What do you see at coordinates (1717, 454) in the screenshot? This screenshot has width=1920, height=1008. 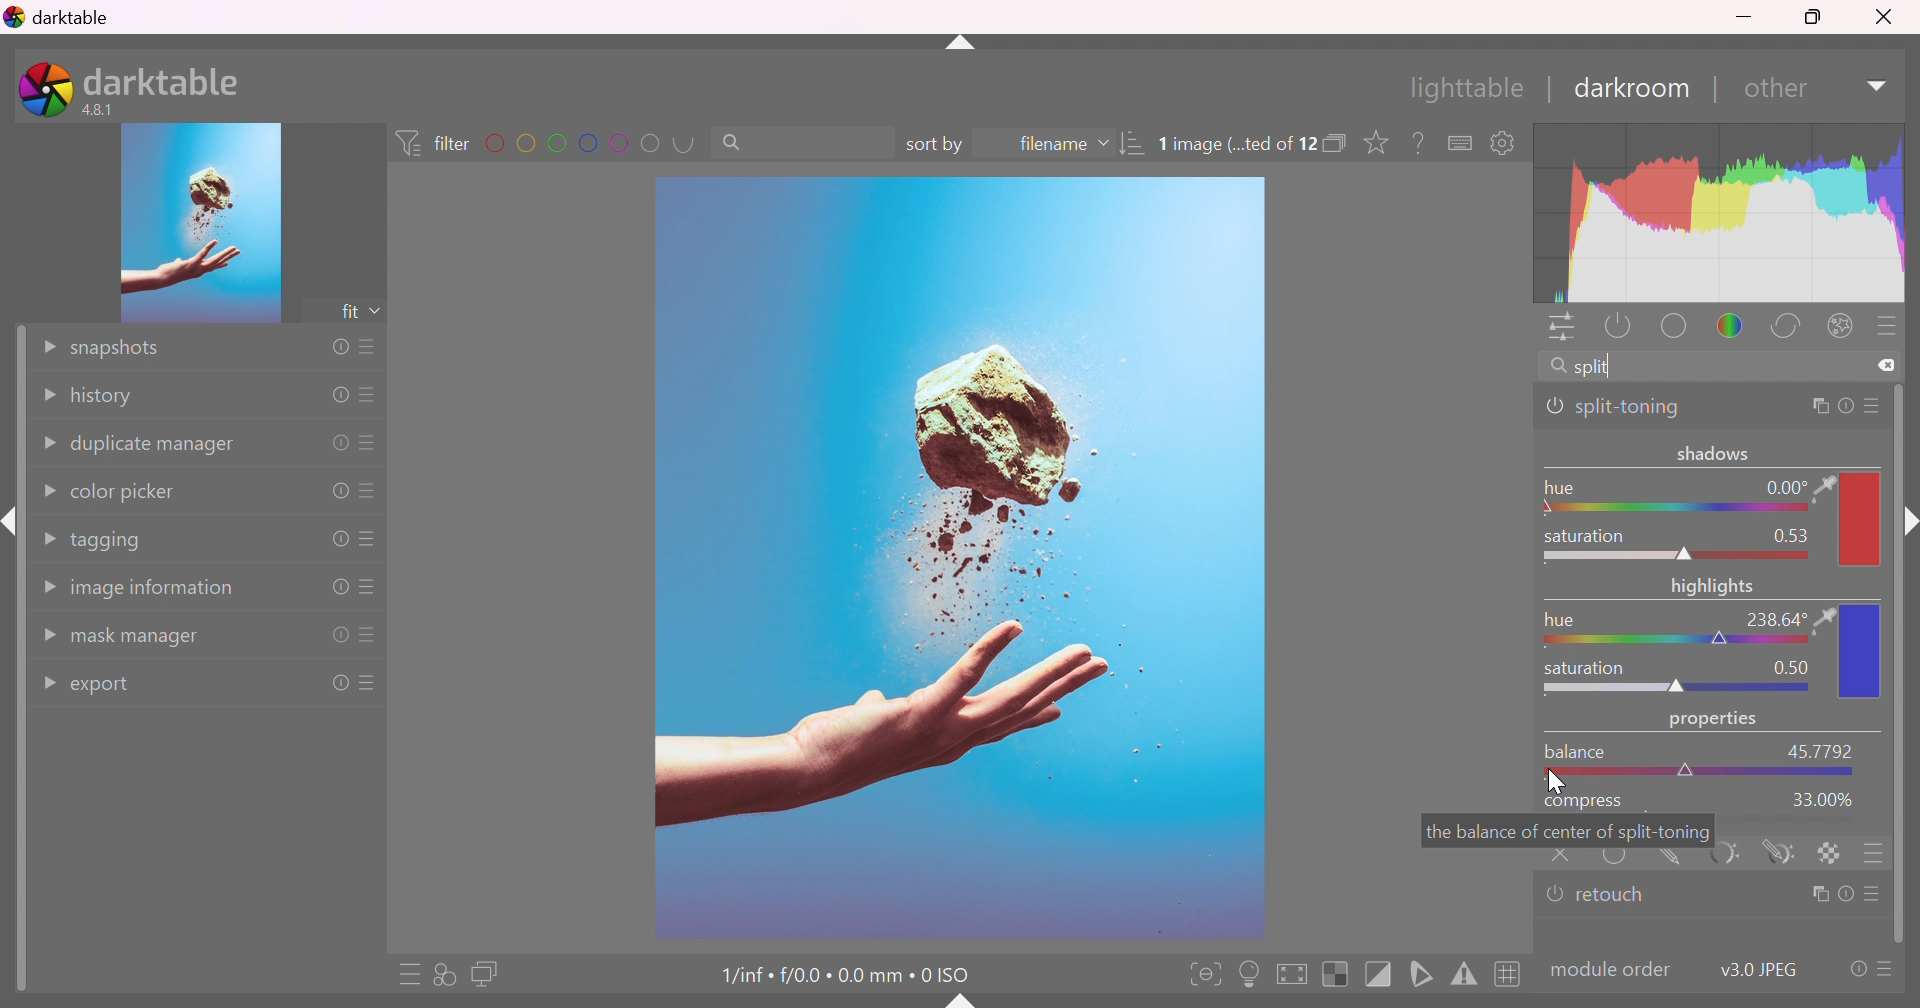 I see `shadows` at bounding box center [1717, 454].